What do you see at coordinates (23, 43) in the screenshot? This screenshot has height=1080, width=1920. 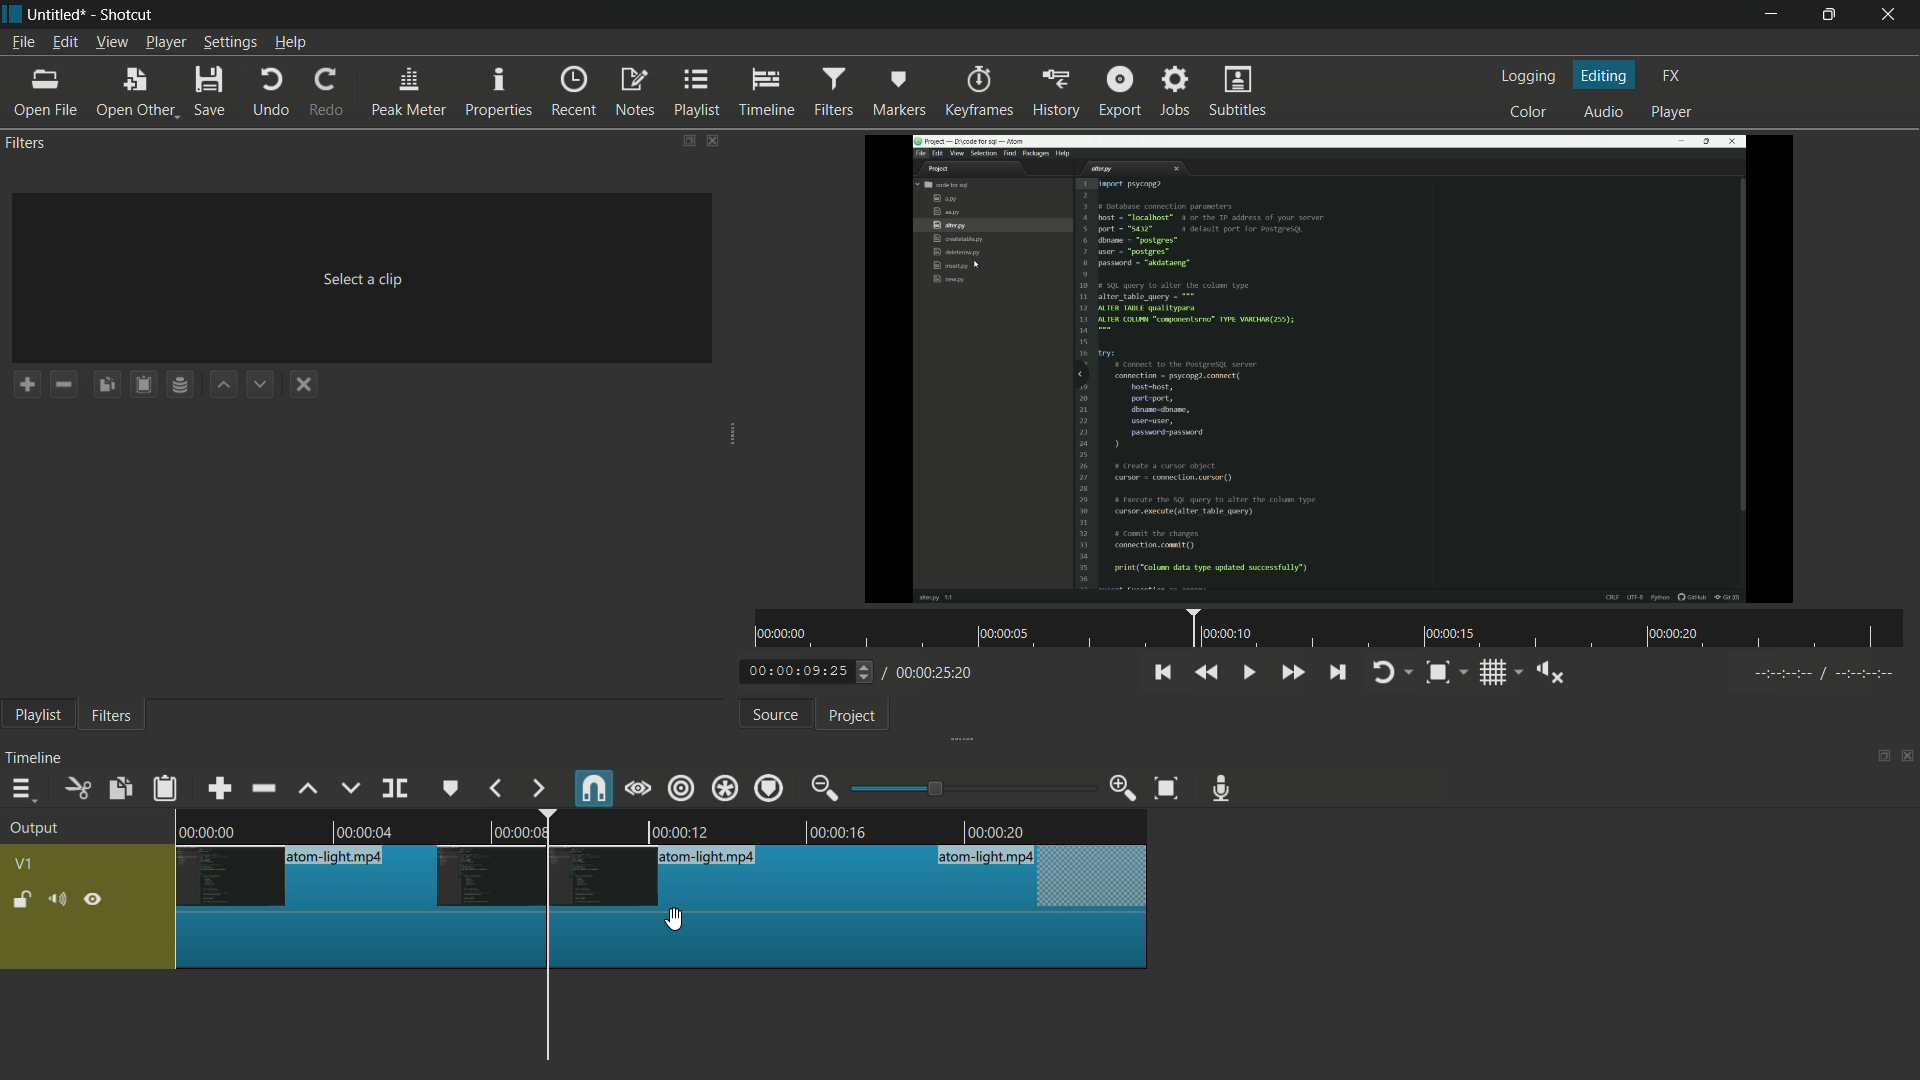 I see `file menu` at bounding box center [23, 43].